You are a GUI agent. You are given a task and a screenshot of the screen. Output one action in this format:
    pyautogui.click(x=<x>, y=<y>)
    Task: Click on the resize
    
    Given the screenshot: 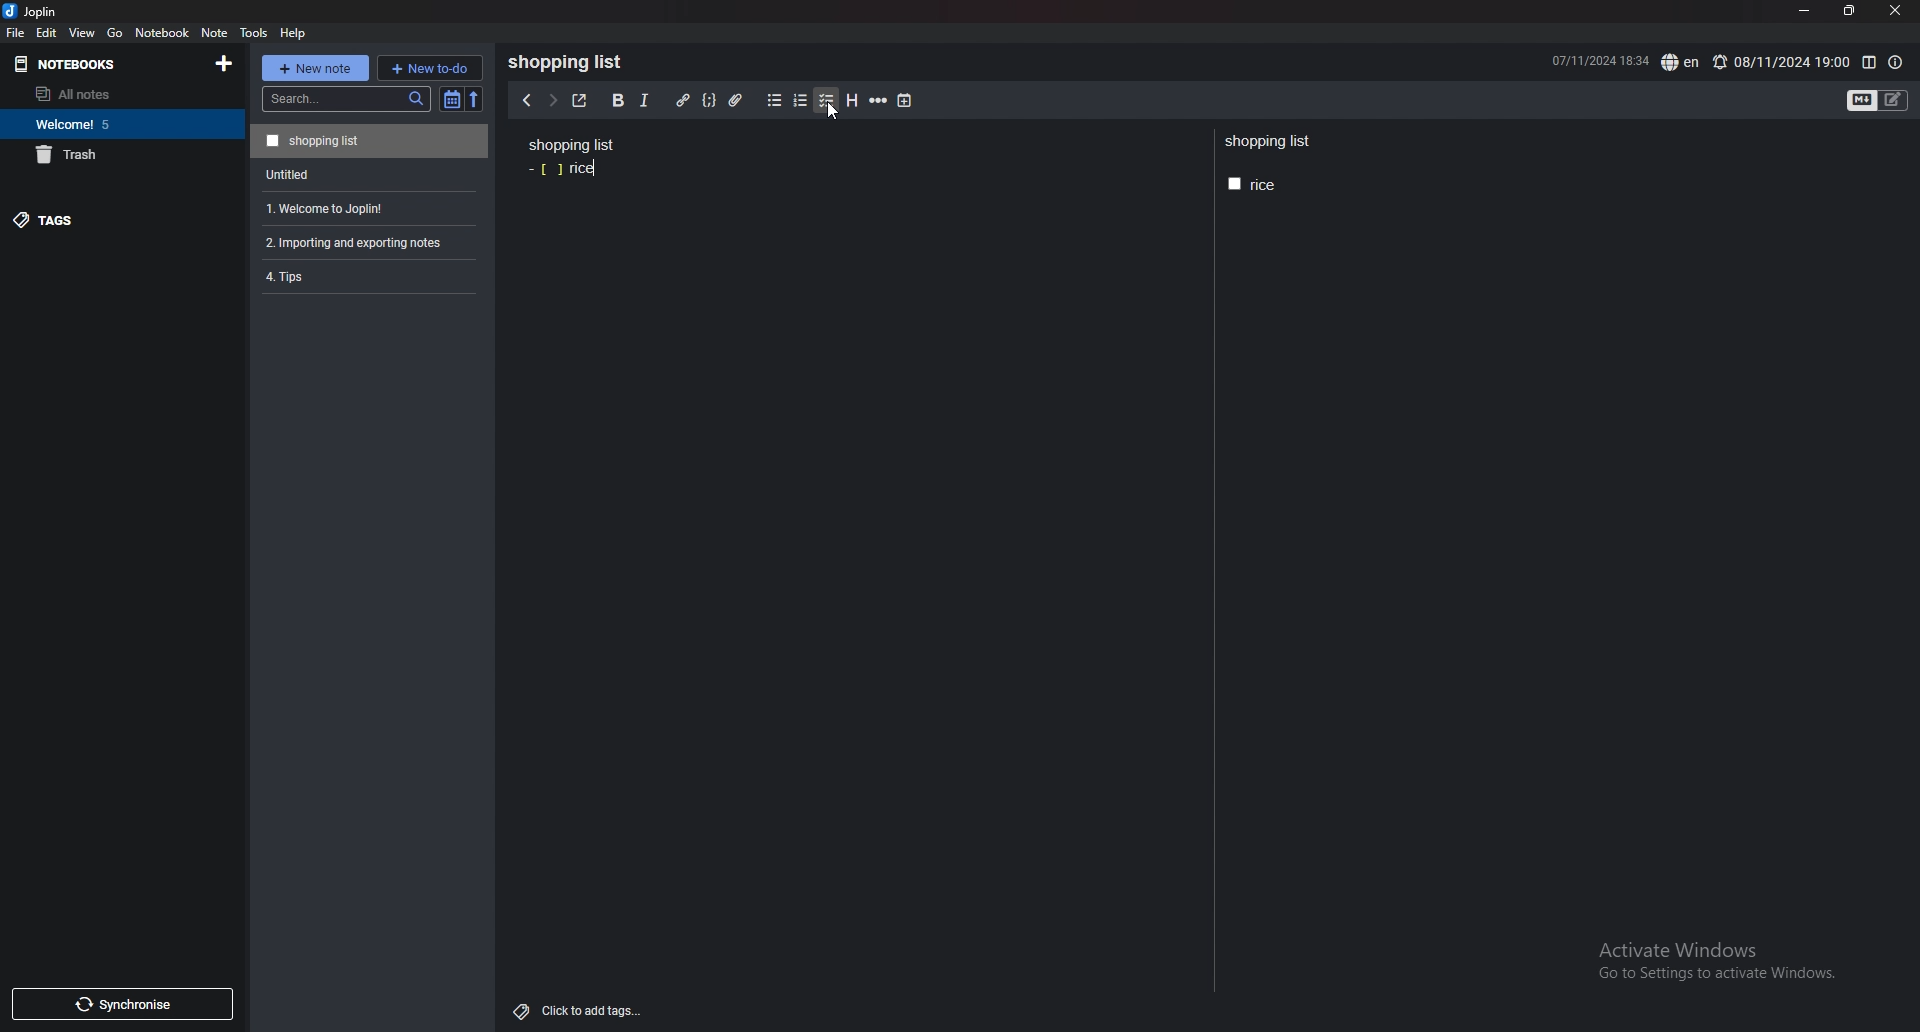 What is the action you would take?
    pyautogui.click(x=1848, y=11)
    